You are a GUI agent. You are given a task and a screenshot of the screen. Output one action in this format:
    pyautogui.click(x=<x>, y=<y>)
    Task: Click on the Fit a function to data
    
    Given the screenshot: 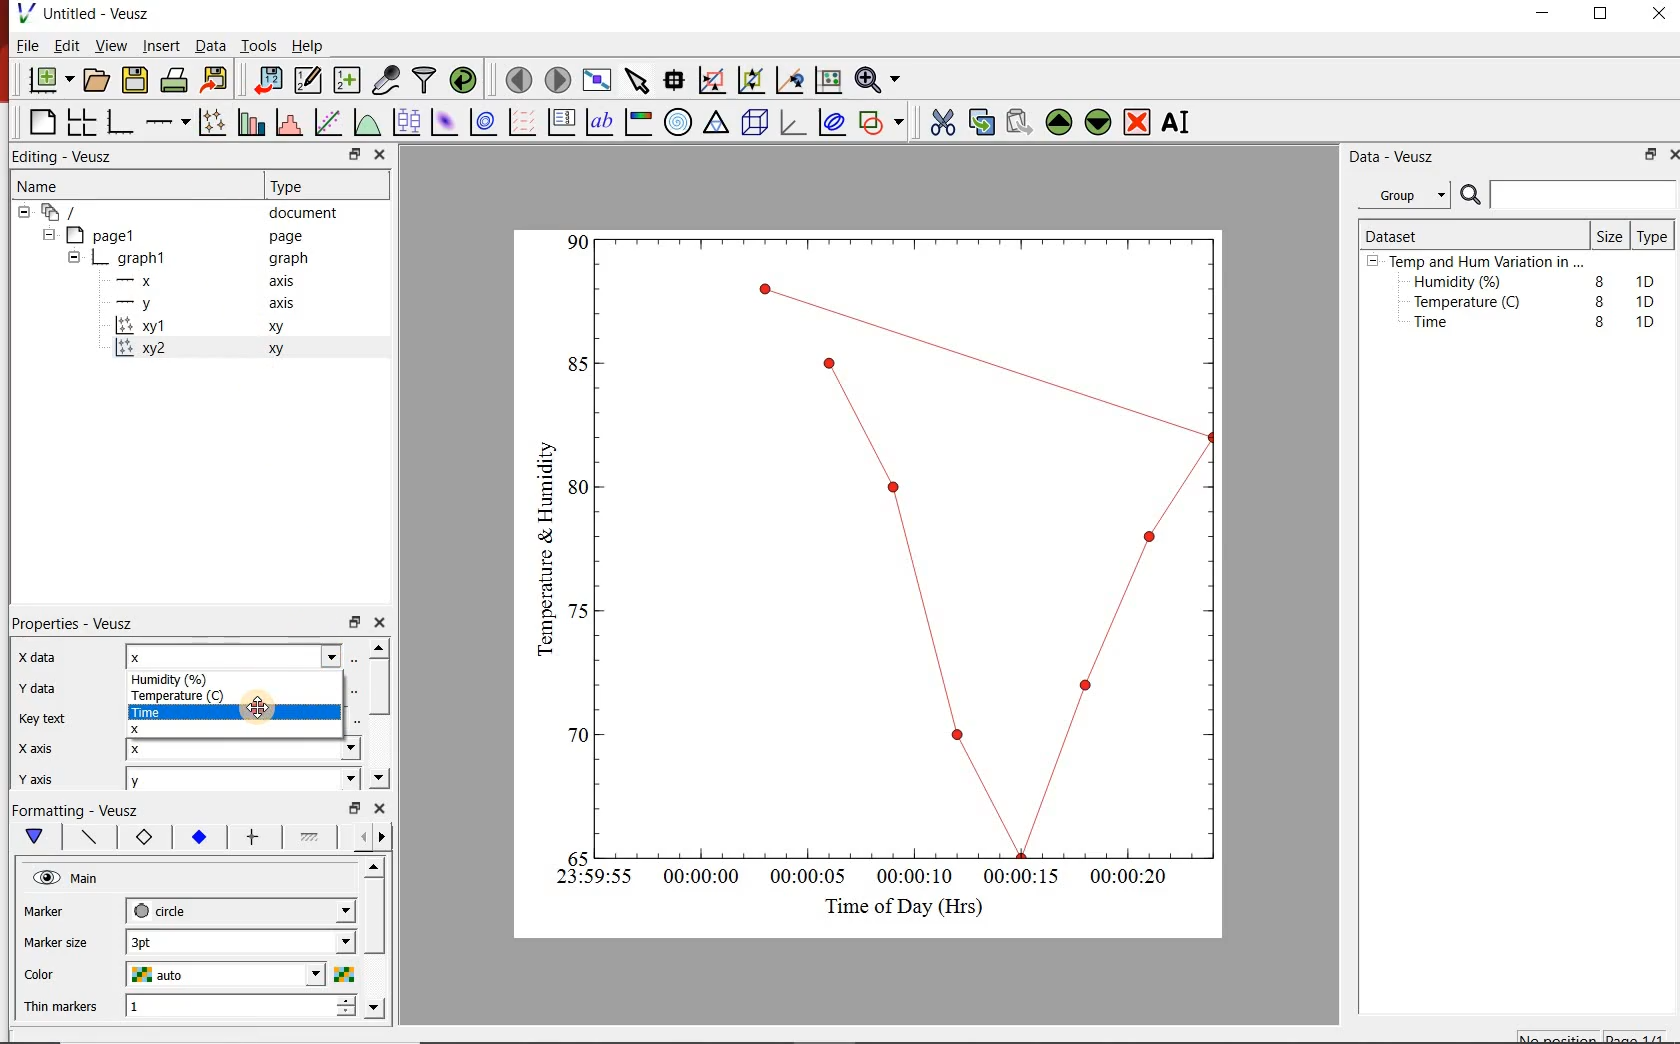 What is the action you would take?
    pyautogui.click(x=329, y=121)
    